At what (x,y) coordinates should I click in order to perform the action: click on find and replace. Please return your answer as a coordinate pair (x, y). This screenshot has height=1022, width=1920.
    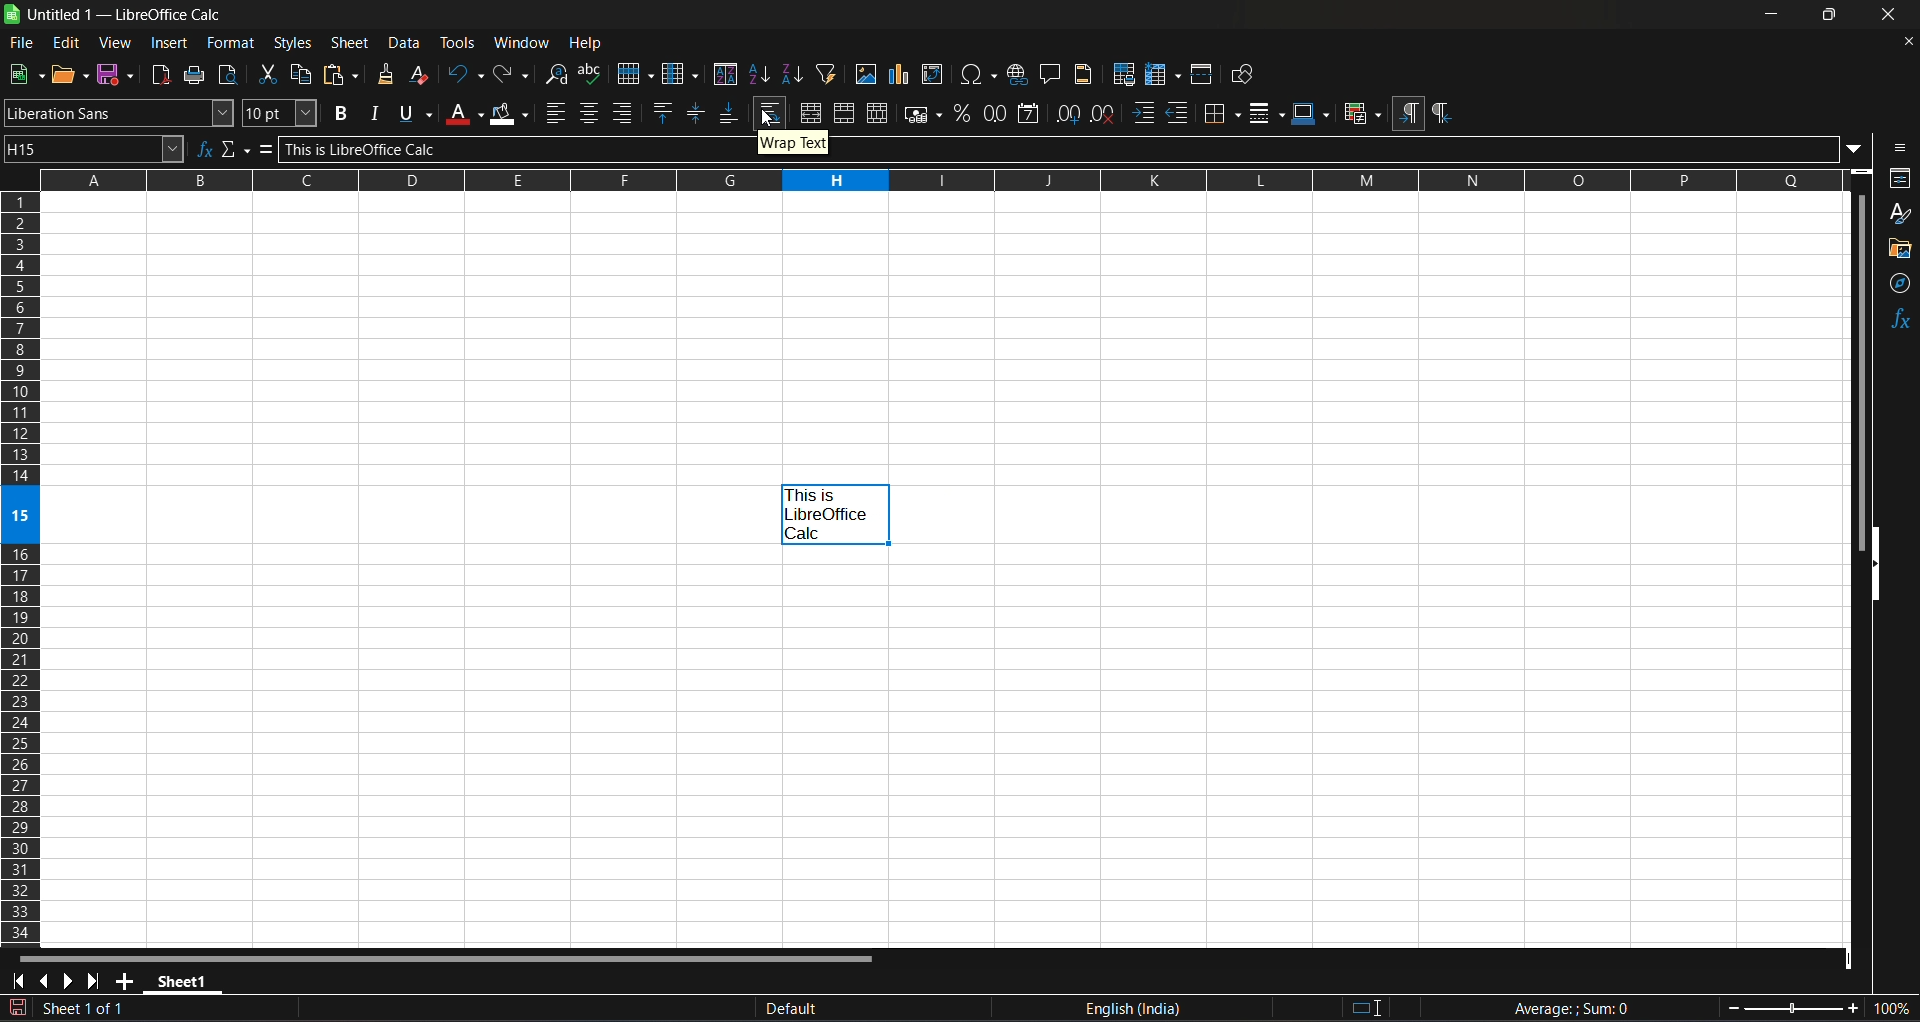
    Looking at the image, I should click on (557, 75).